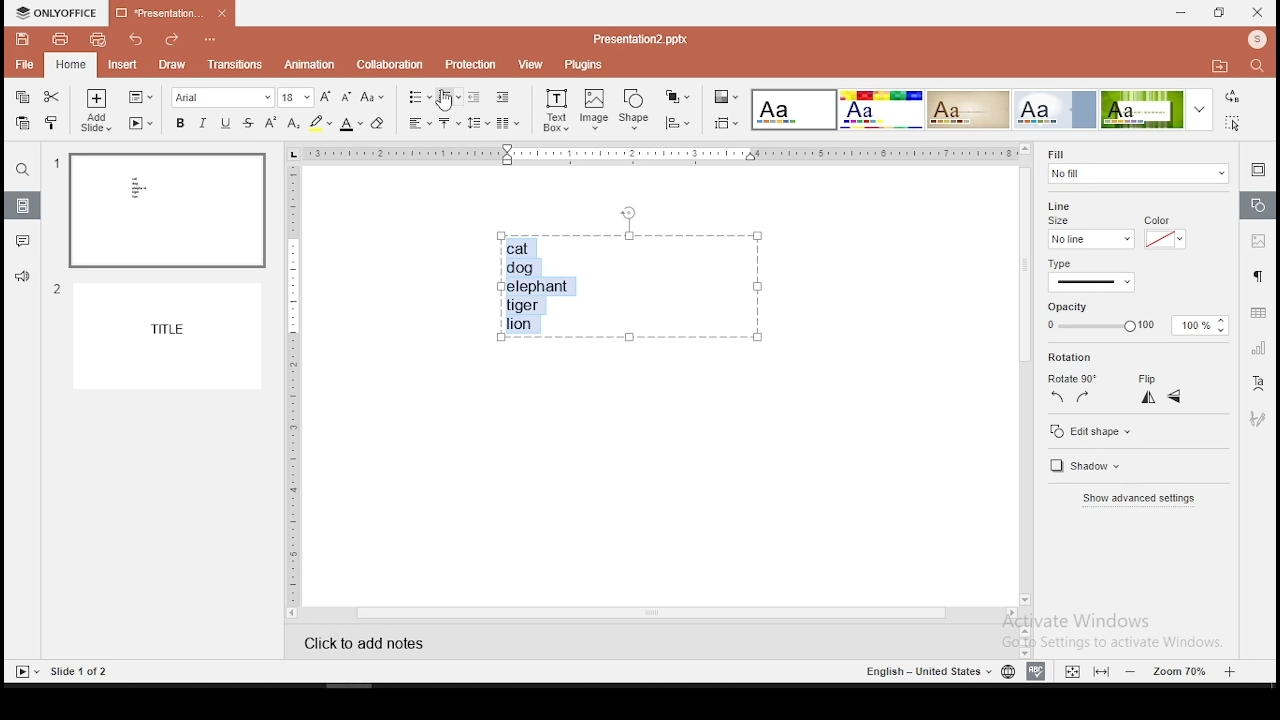 Image resolution: width=1280 pixels, height=720 pixels. Describe the element at coordinates (24, 172) in the screenshot. I see `find` at that location.